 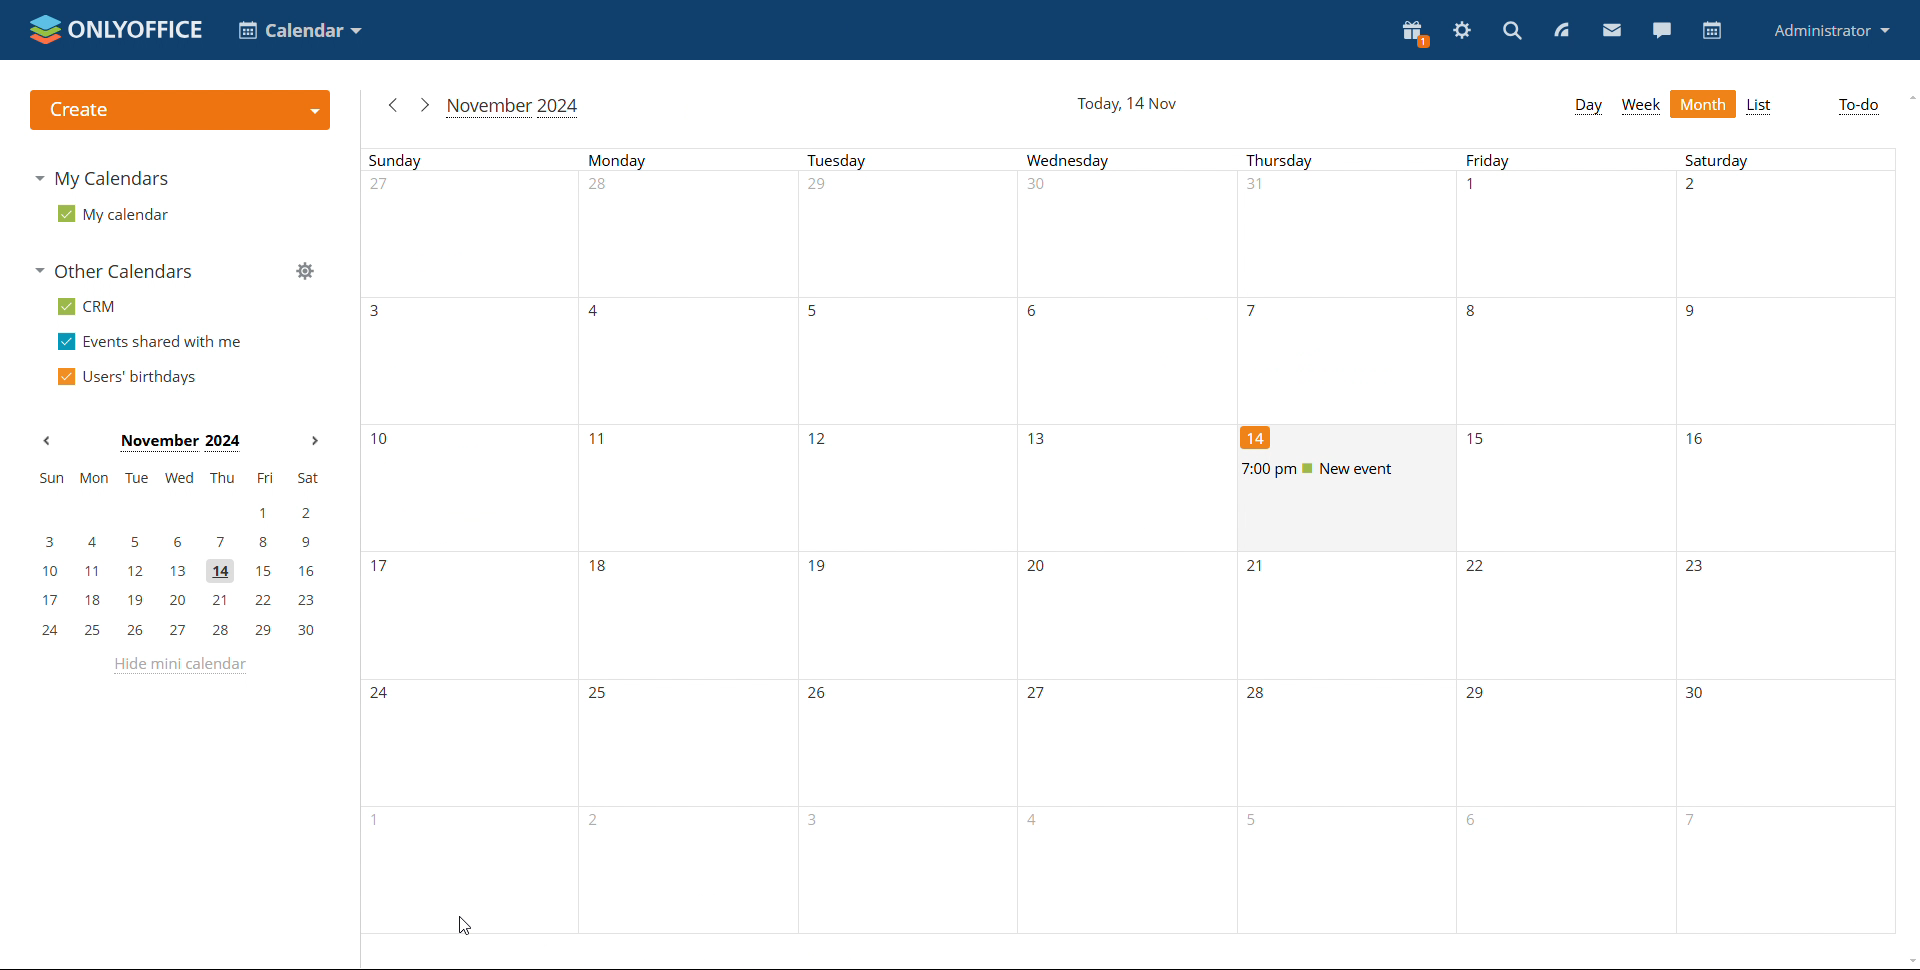 I want to click on next month, so click(x=423, y=105).